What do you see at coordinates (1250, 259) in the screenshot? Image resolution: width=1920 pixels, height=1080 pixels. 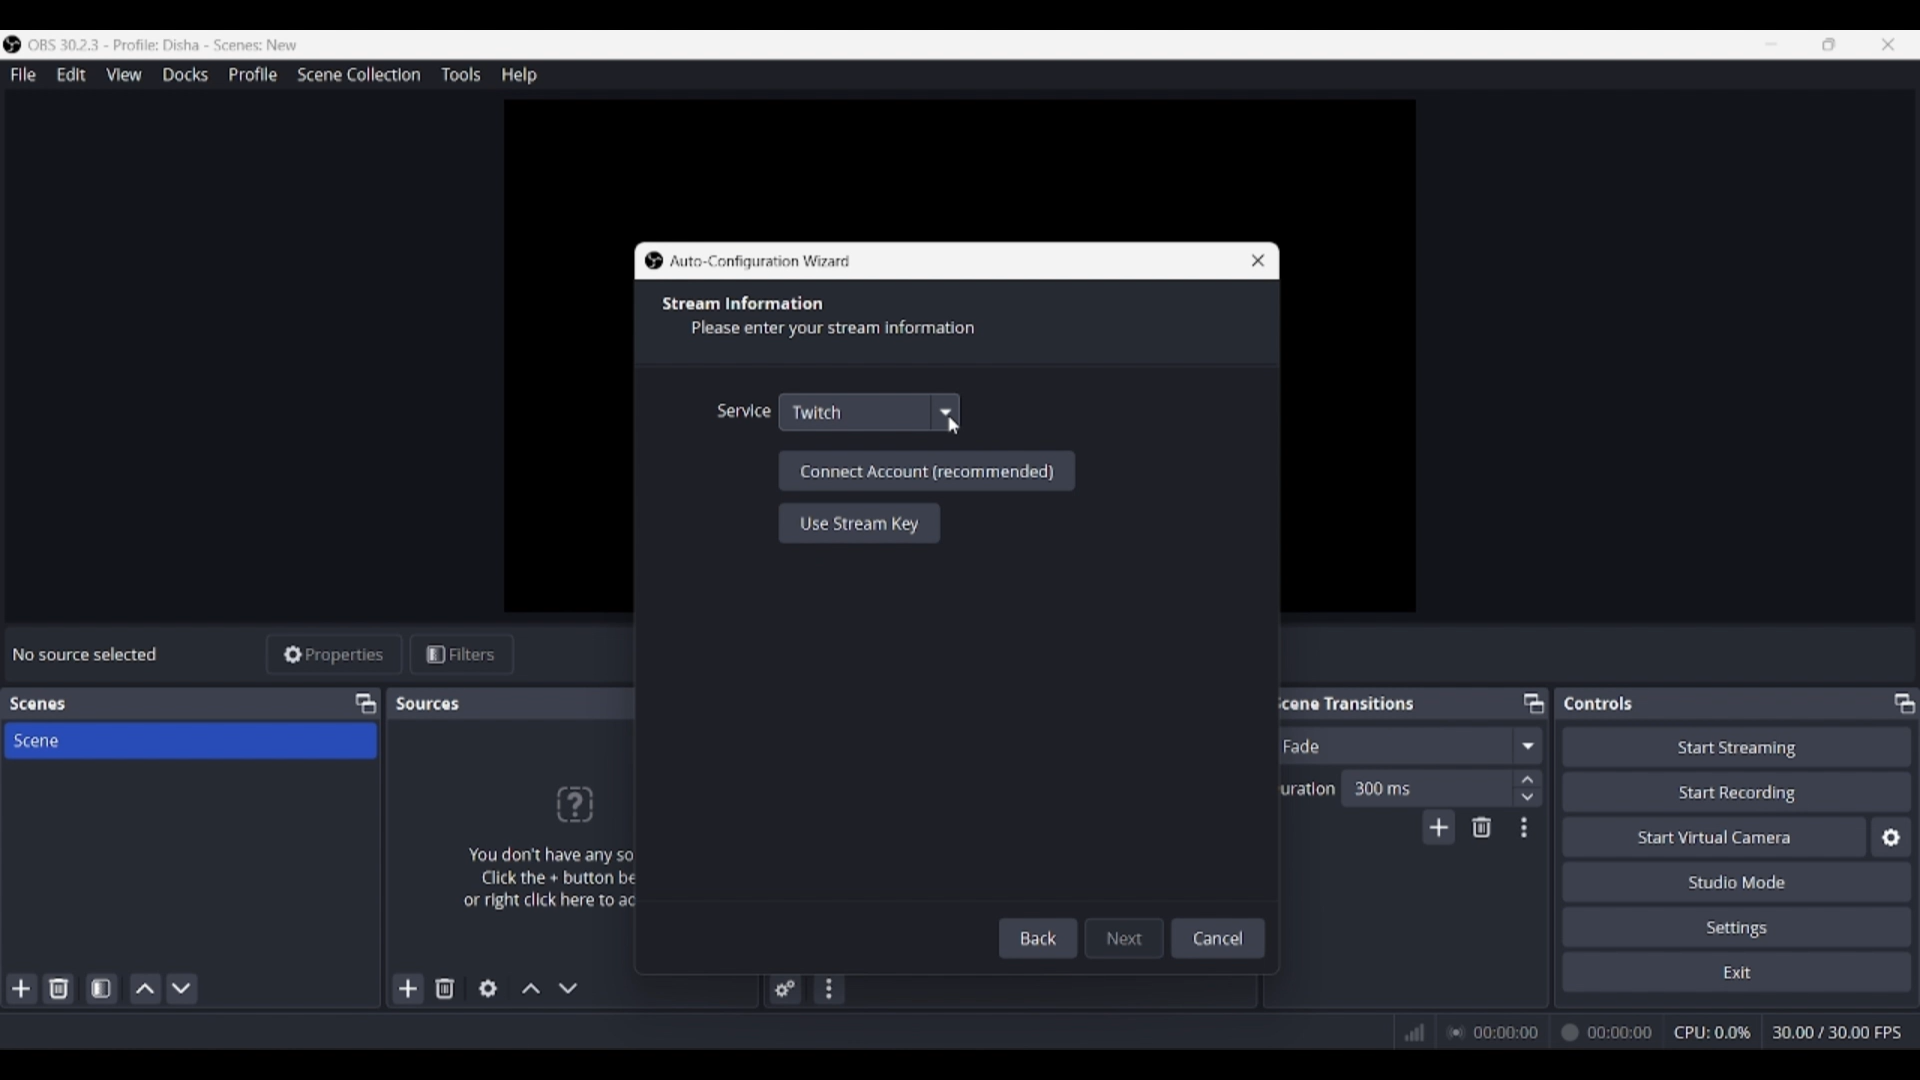 I see `Close` at bounding box center [1250, 259].